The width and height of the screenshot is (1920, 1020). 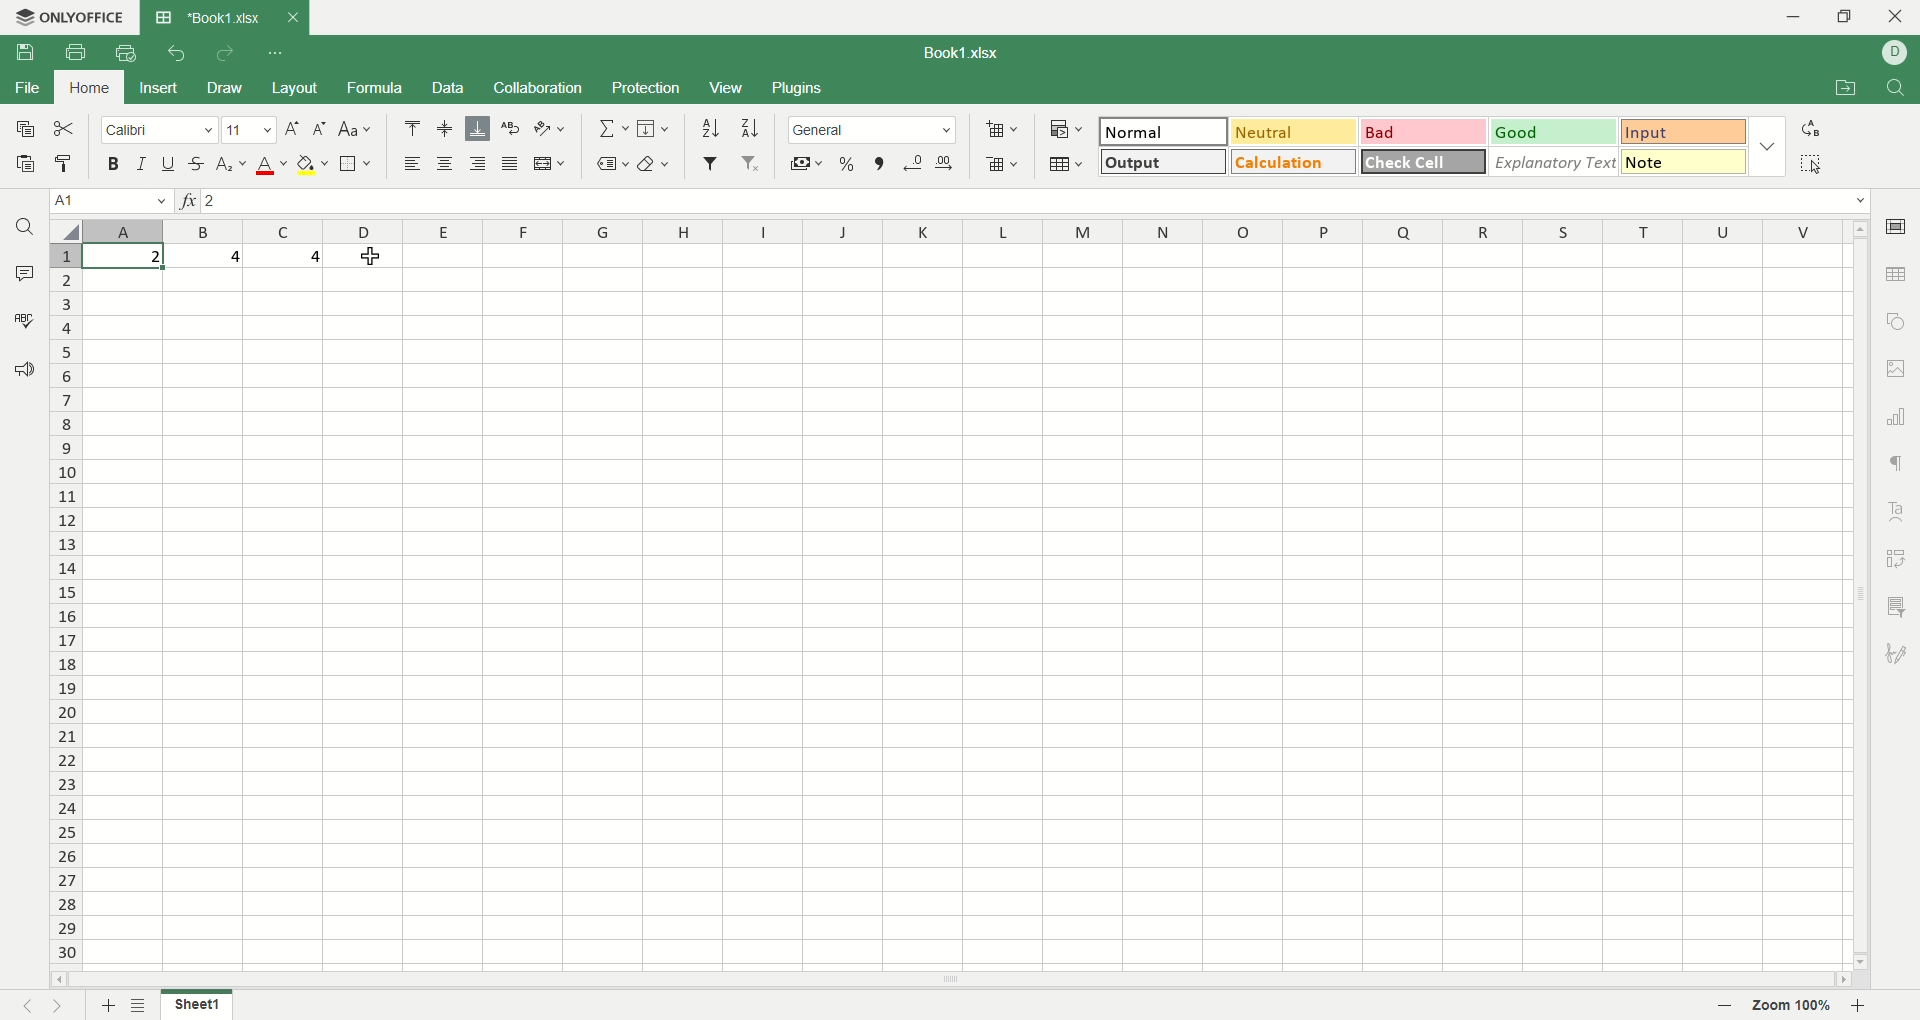 I want to click on subscript/superscript, so click(x=231, y=165).